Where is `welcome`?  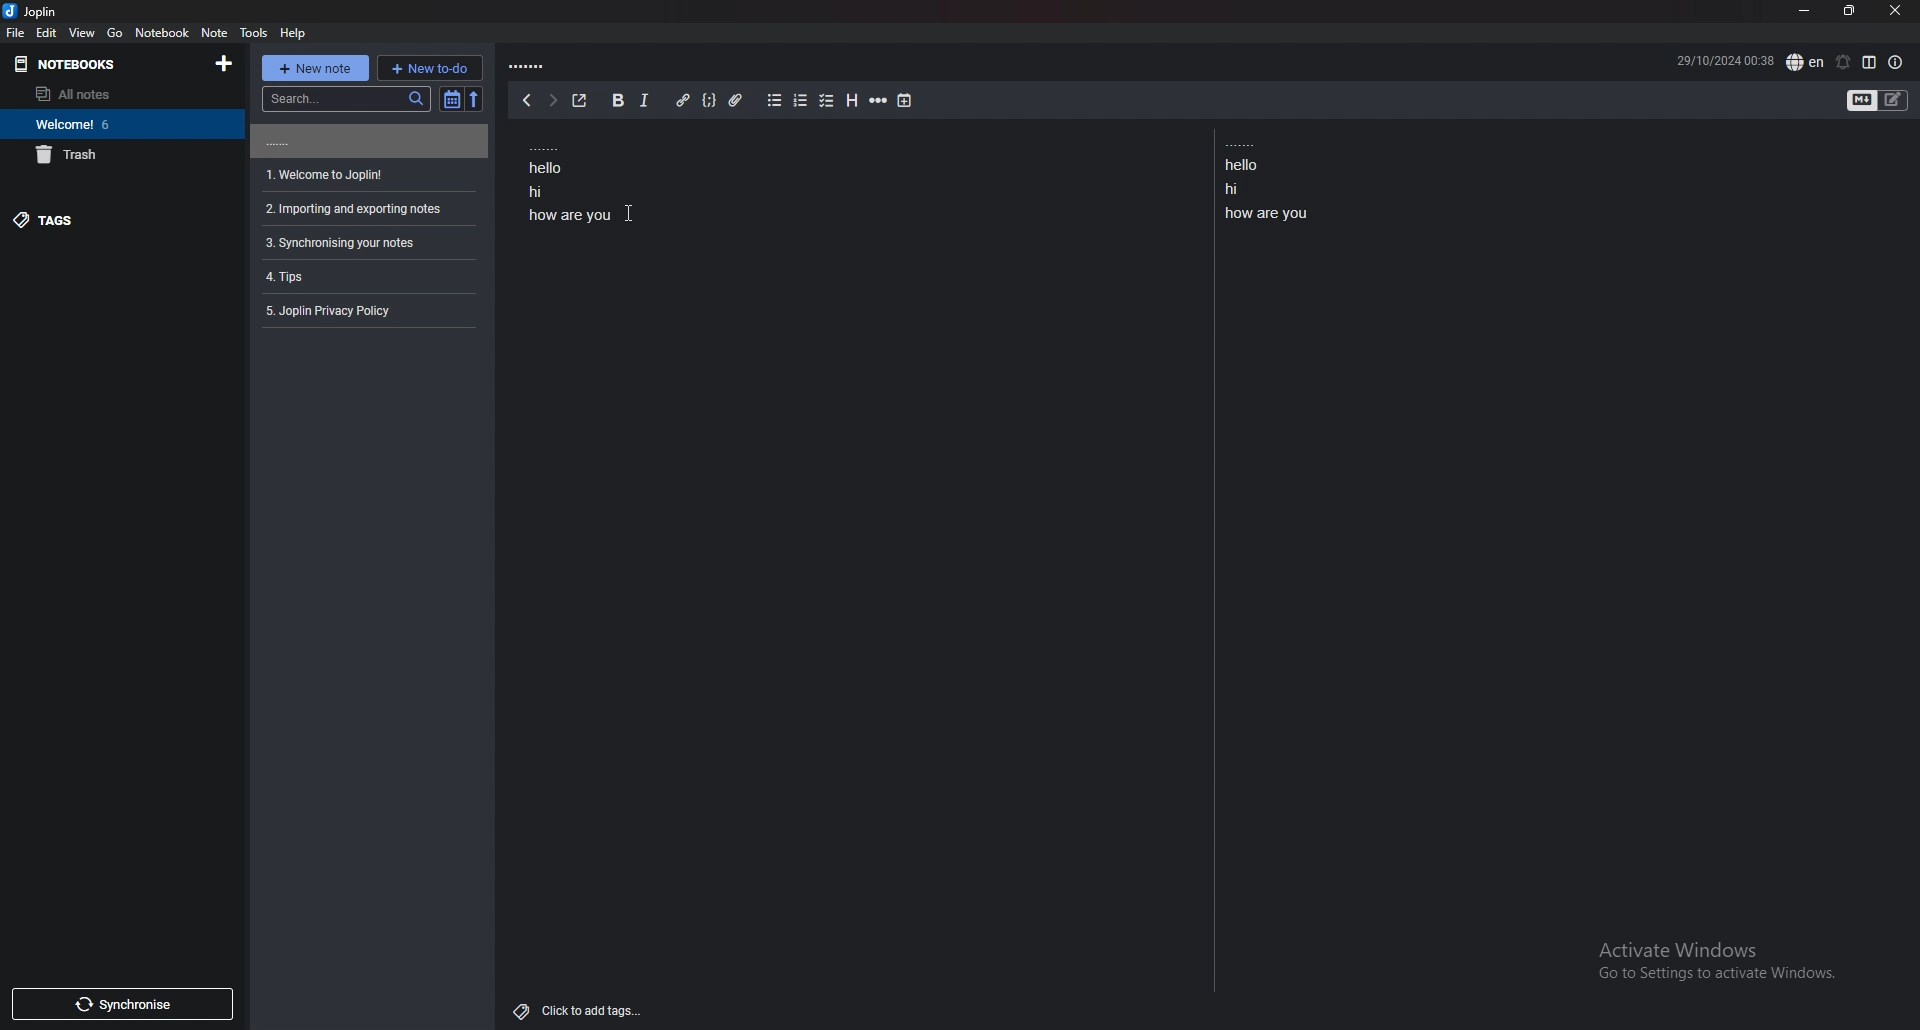 welcome is located at coordinates (119, 124).